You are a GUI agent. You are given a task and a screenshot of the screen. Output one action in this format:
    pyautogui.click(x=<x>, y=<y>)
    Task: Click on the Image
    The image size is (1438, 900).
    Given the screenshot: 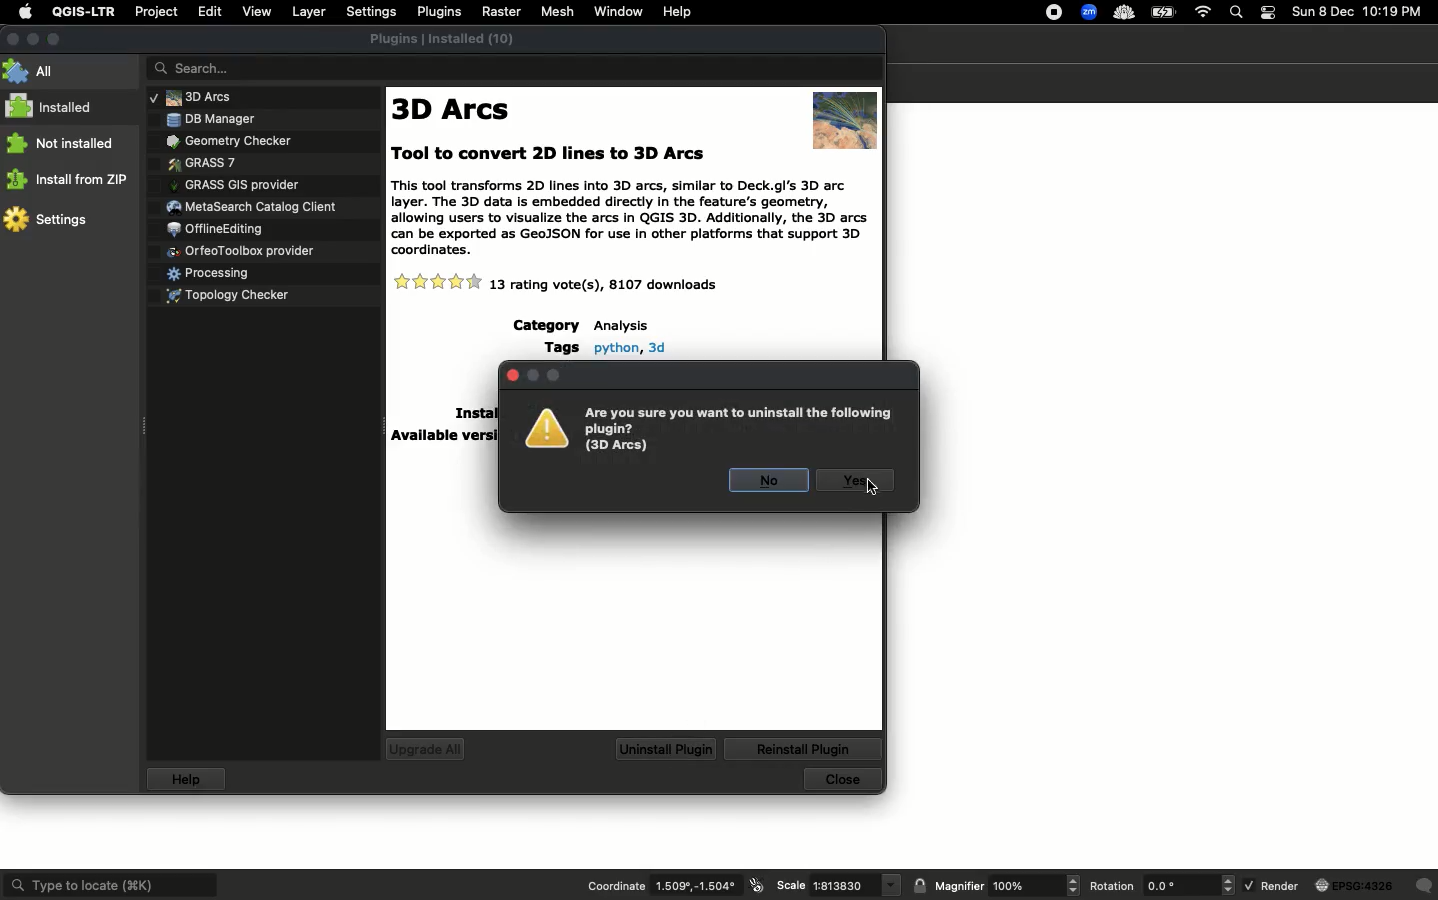 What is the action you would take?
    pyautogui.click(x=846, y=114)
    